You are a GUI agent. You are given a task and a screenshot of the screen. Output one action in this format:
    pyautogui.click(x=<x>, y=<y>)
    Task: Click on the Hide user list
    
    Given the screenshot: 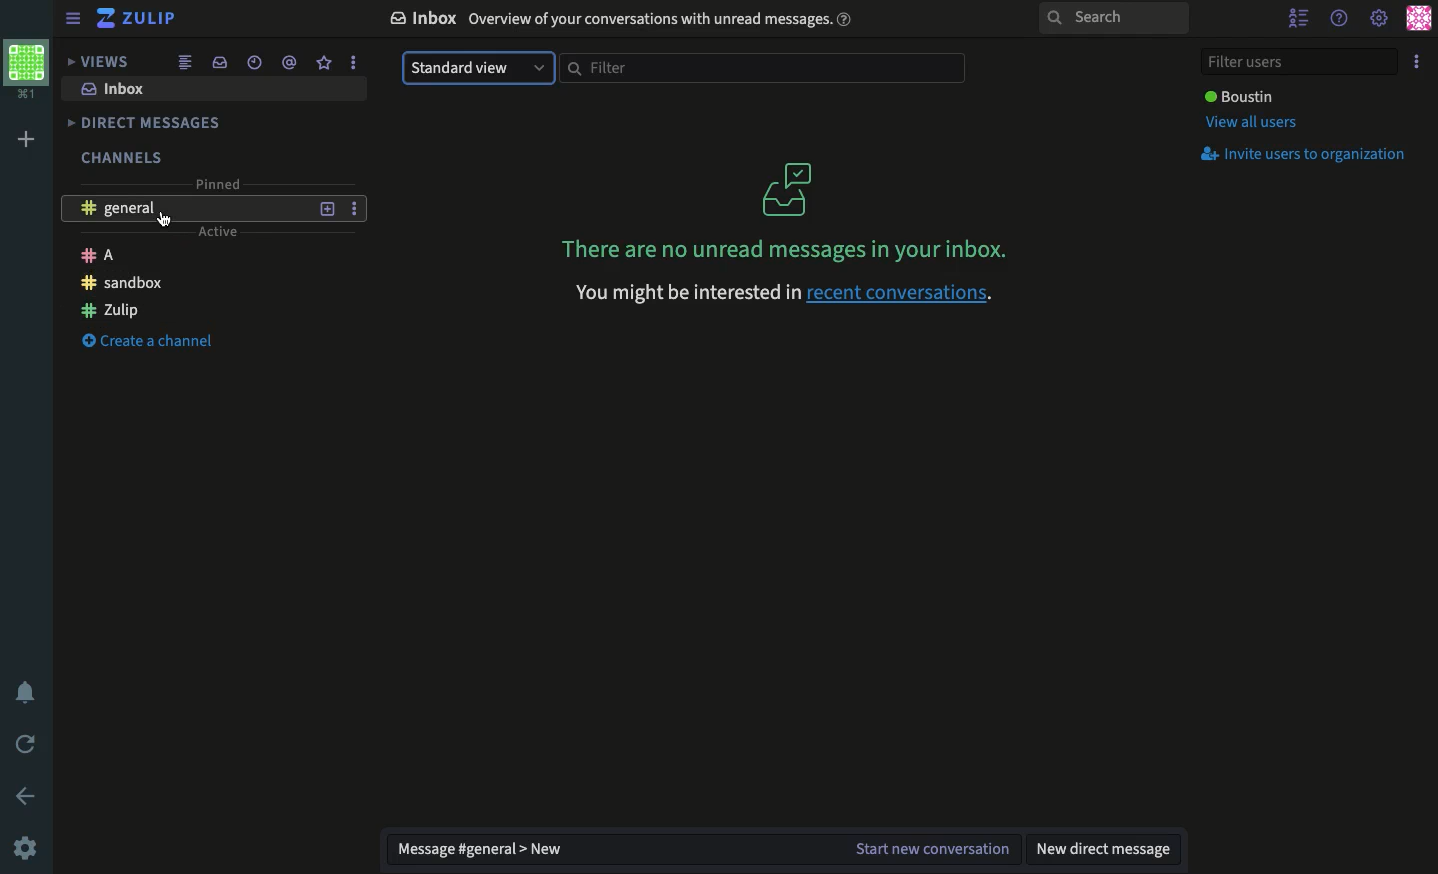 What is the action you would take?
    pyautogui.click(x=1298, y=18)
    